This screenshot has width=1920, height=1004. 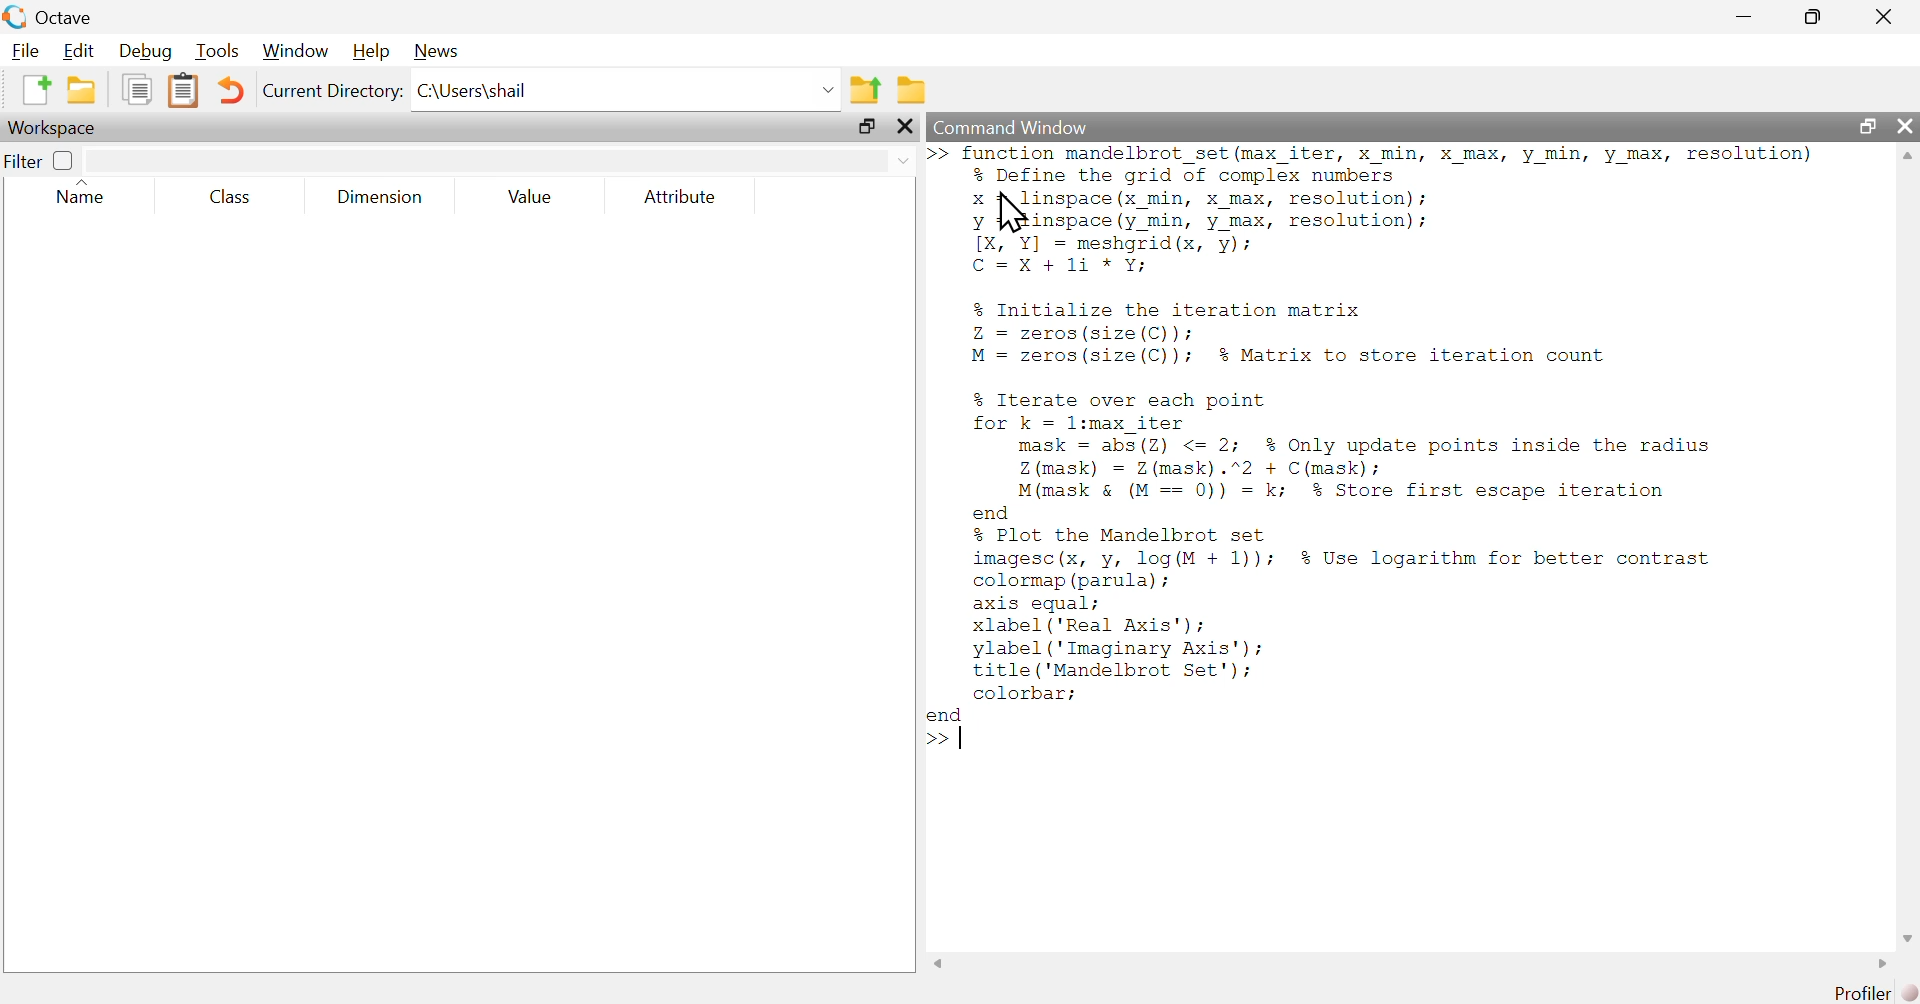 I want to click on Attribute, so click(x=682, y=198).